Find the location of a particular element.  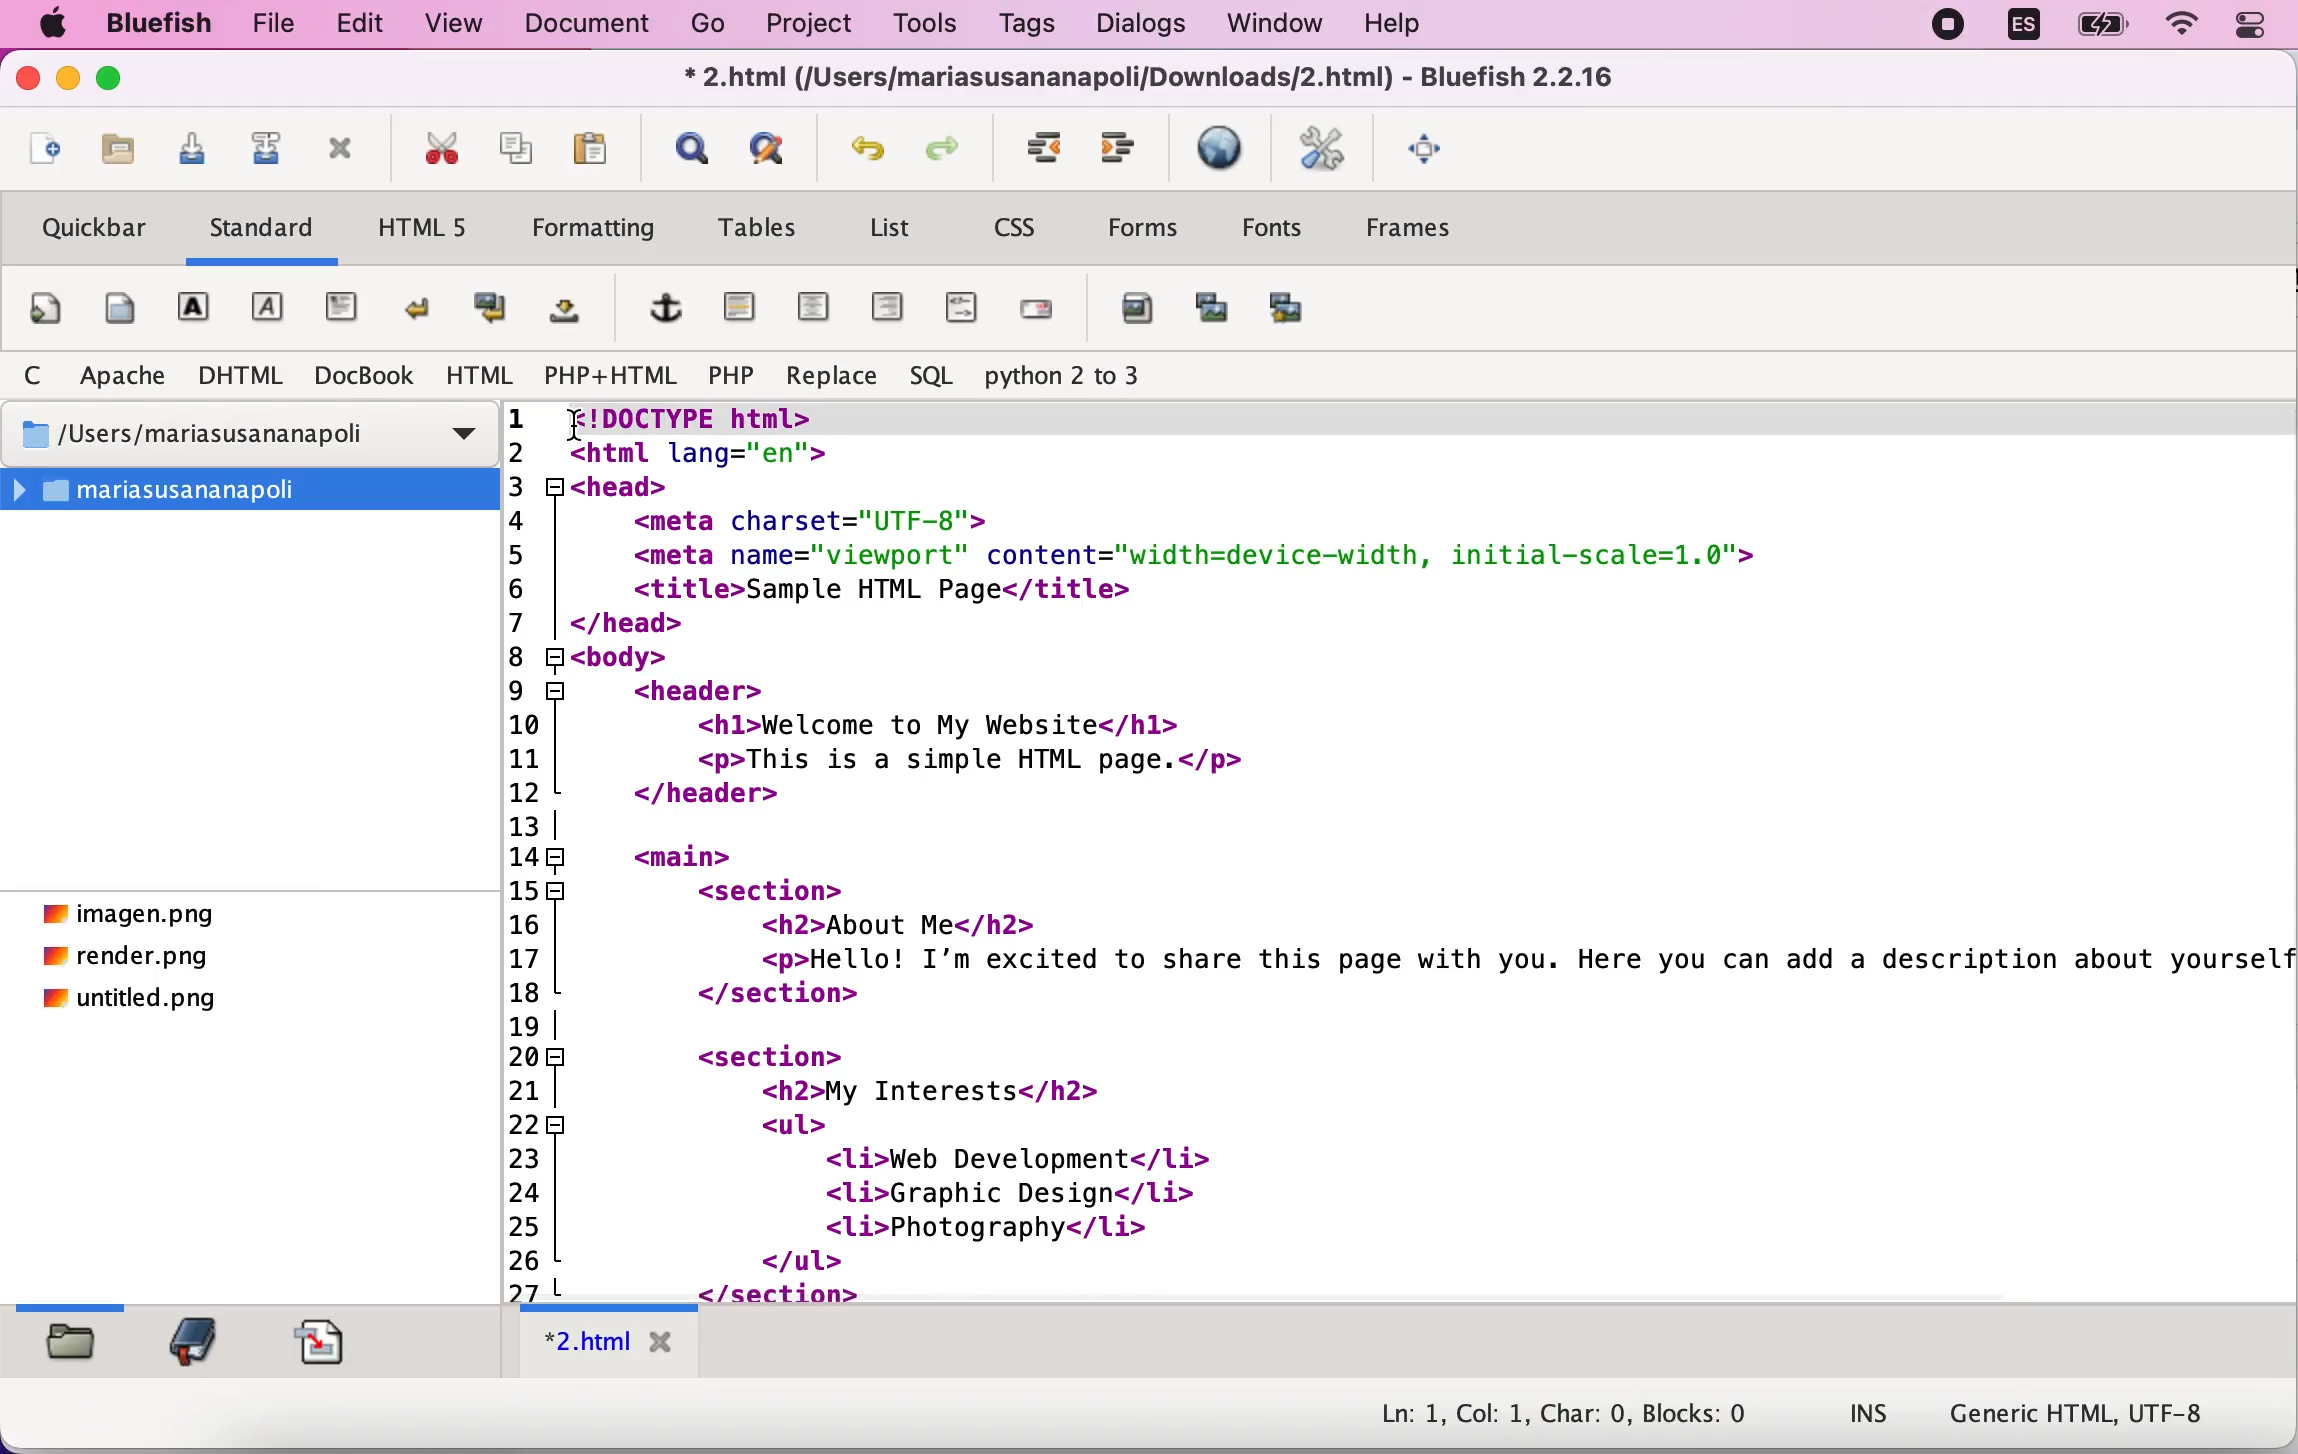

file is located at coordinates (271, 23).